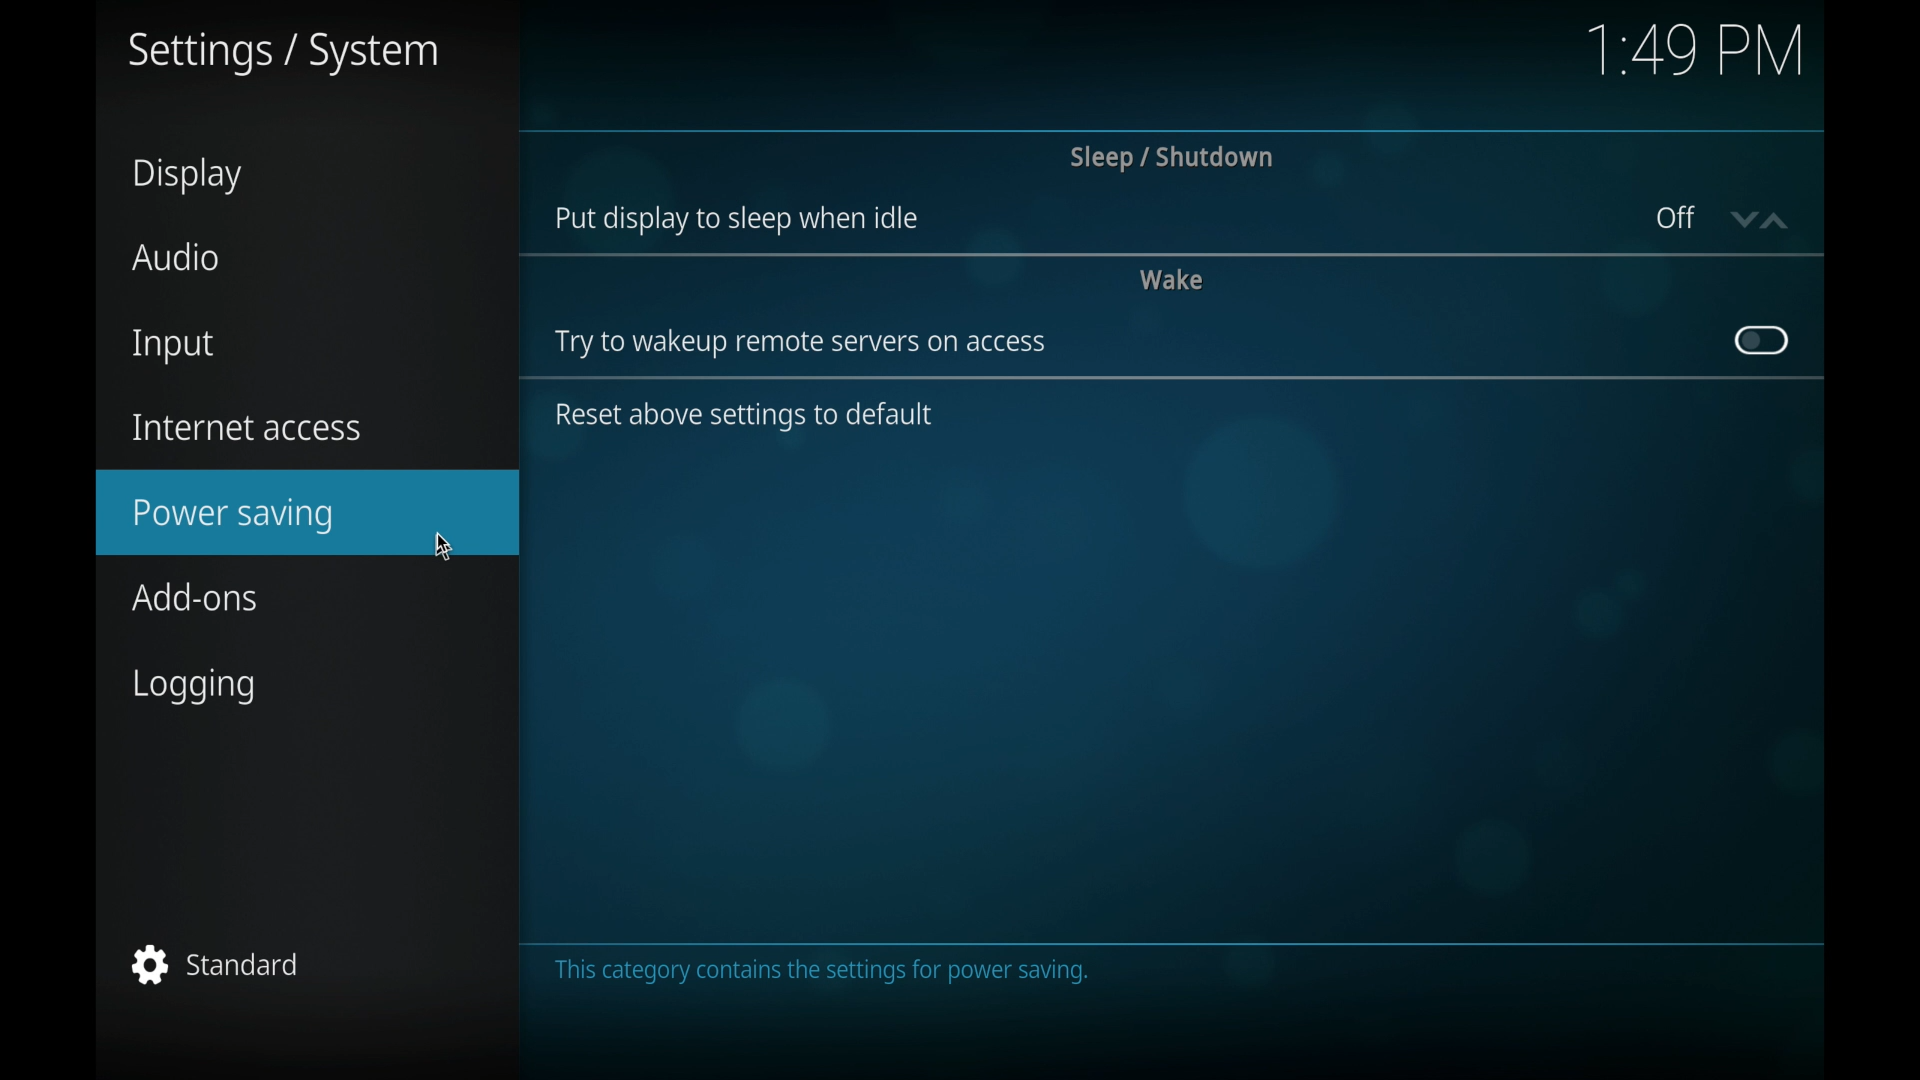 The width and height of the screenshot is (1920, 1080). I want to click on display, so click(186, 175).